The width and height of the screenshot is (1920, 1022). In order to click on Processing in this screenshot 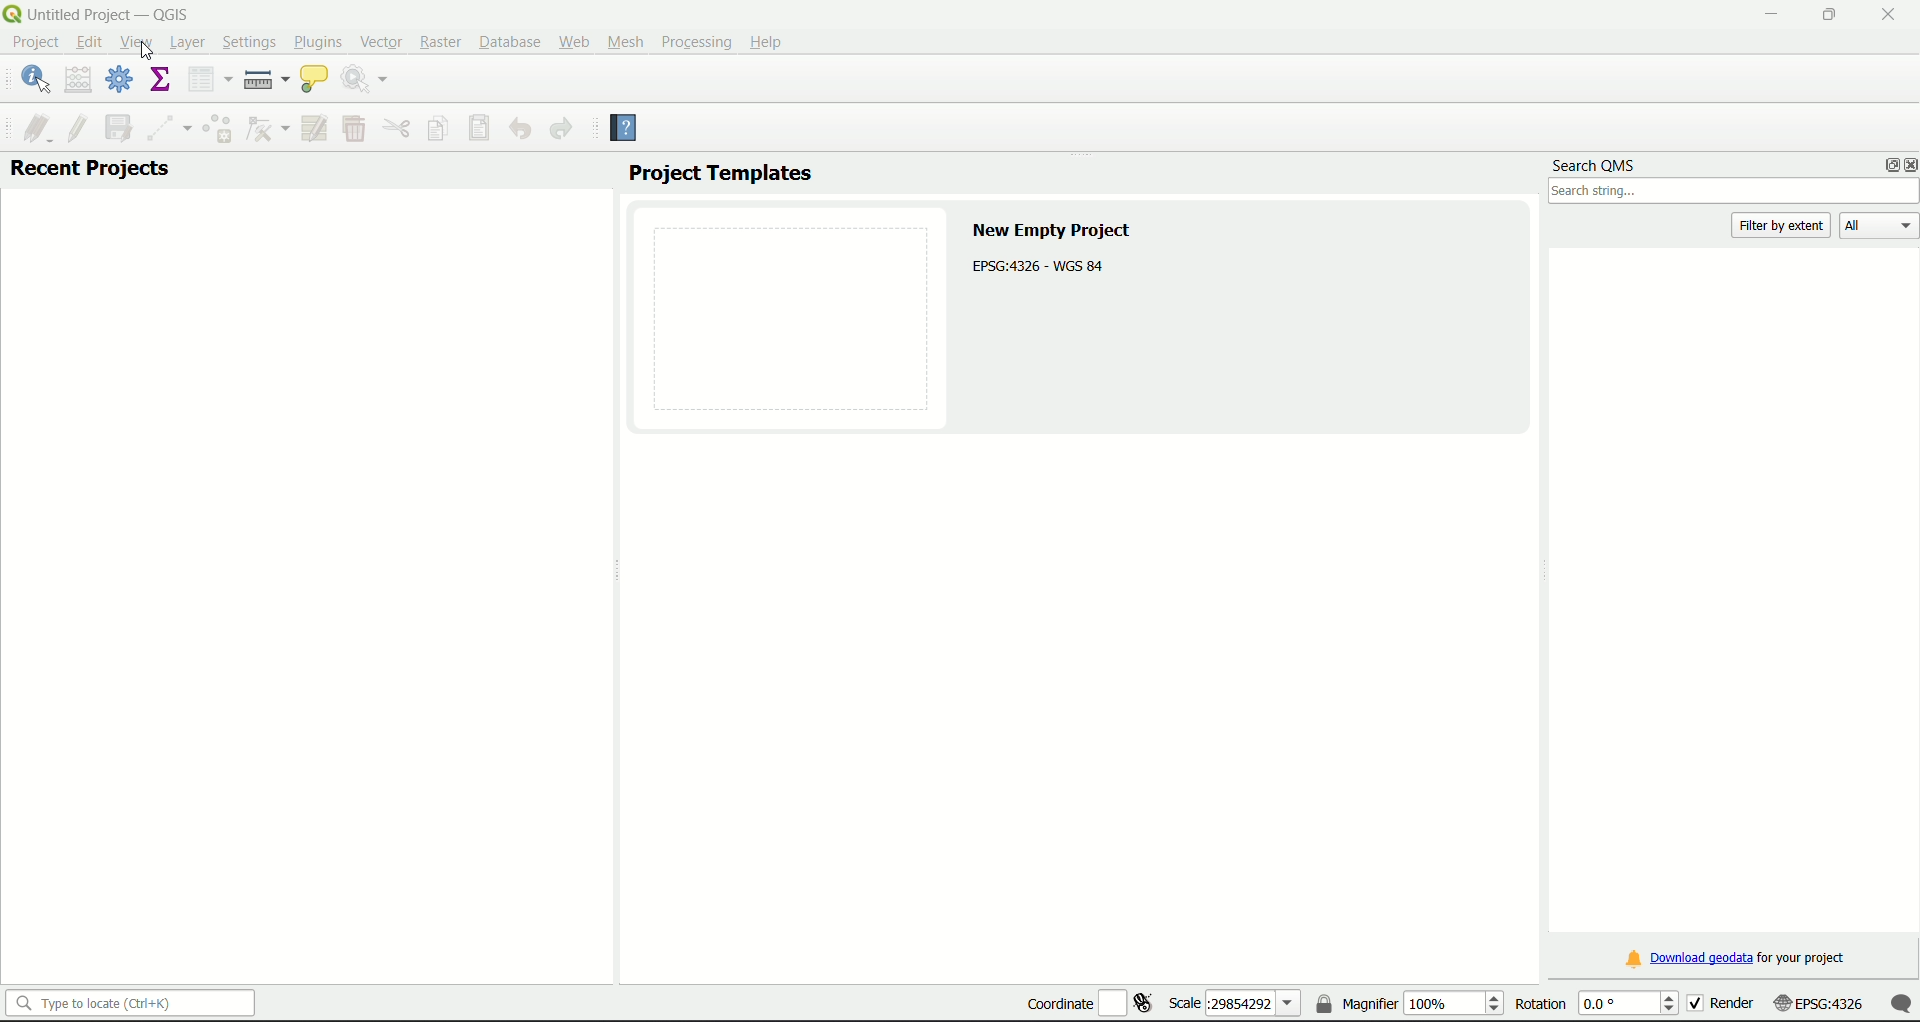, I will do `click(695, 42)`.